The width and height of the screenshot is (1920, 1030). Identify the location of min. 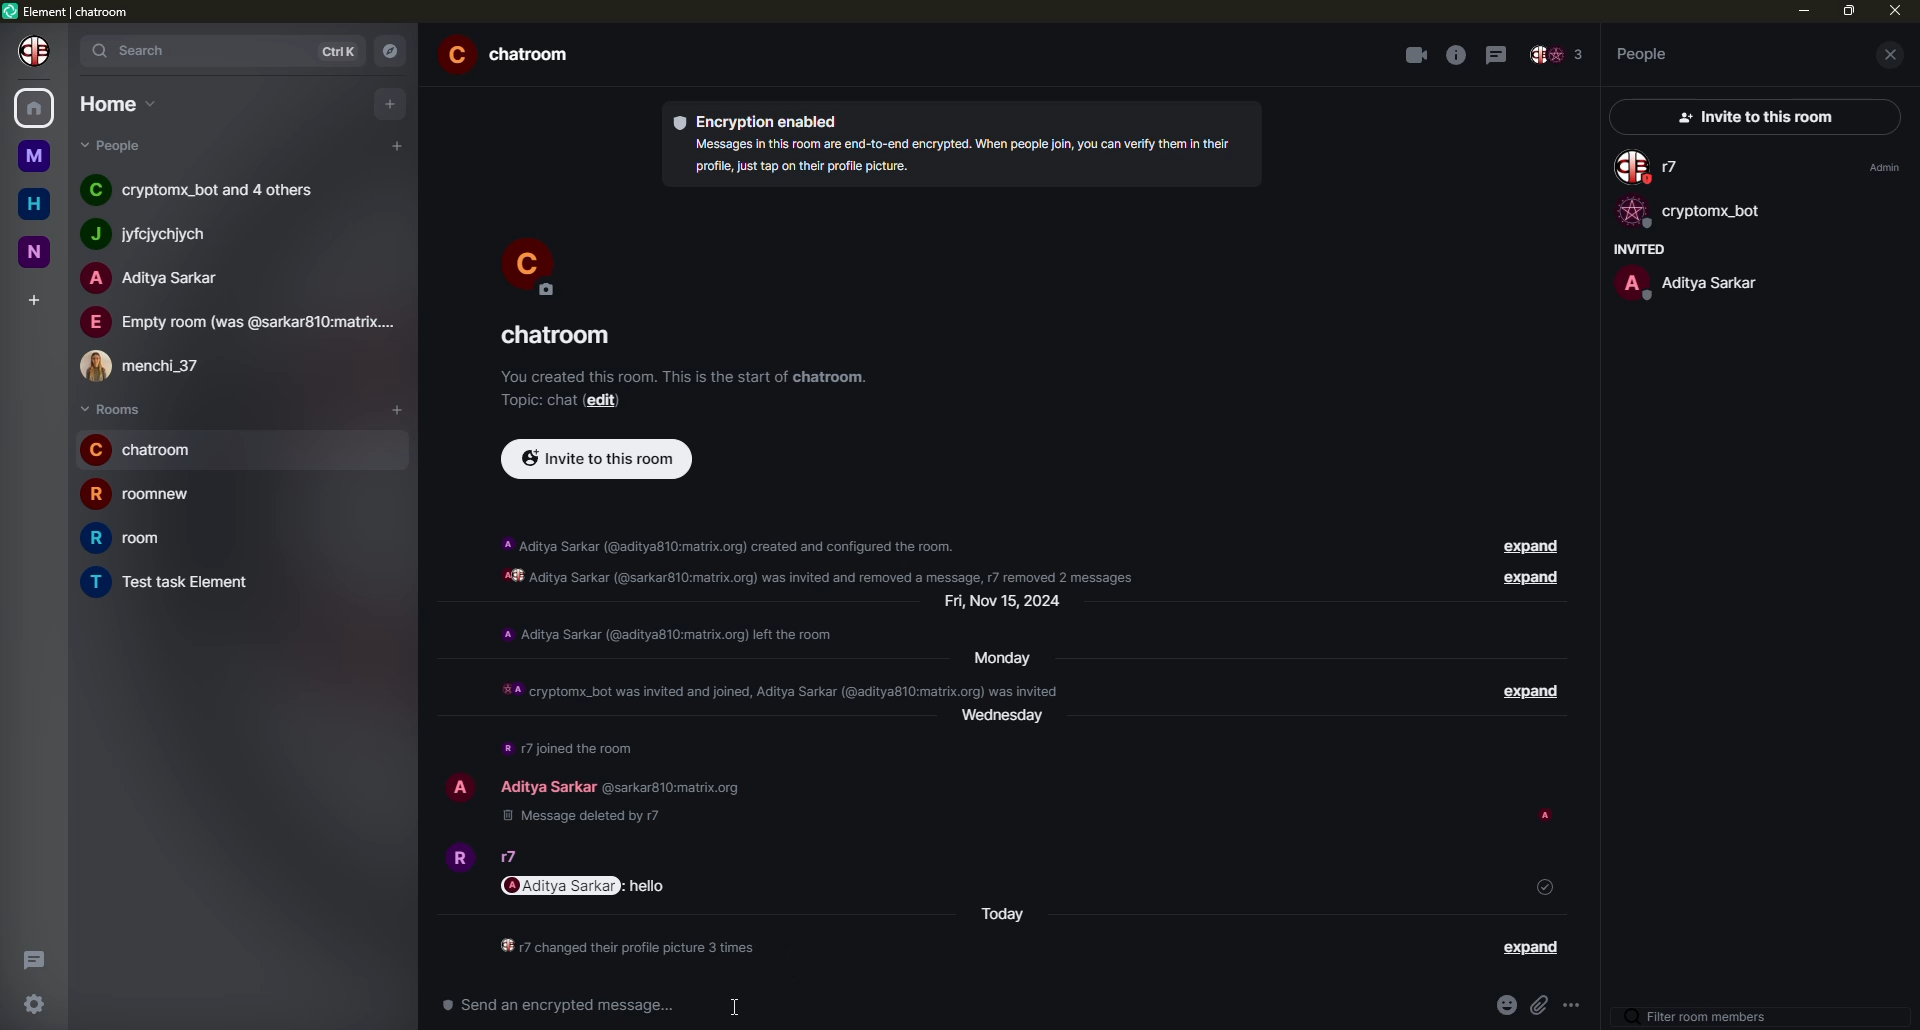
(1801, 10).